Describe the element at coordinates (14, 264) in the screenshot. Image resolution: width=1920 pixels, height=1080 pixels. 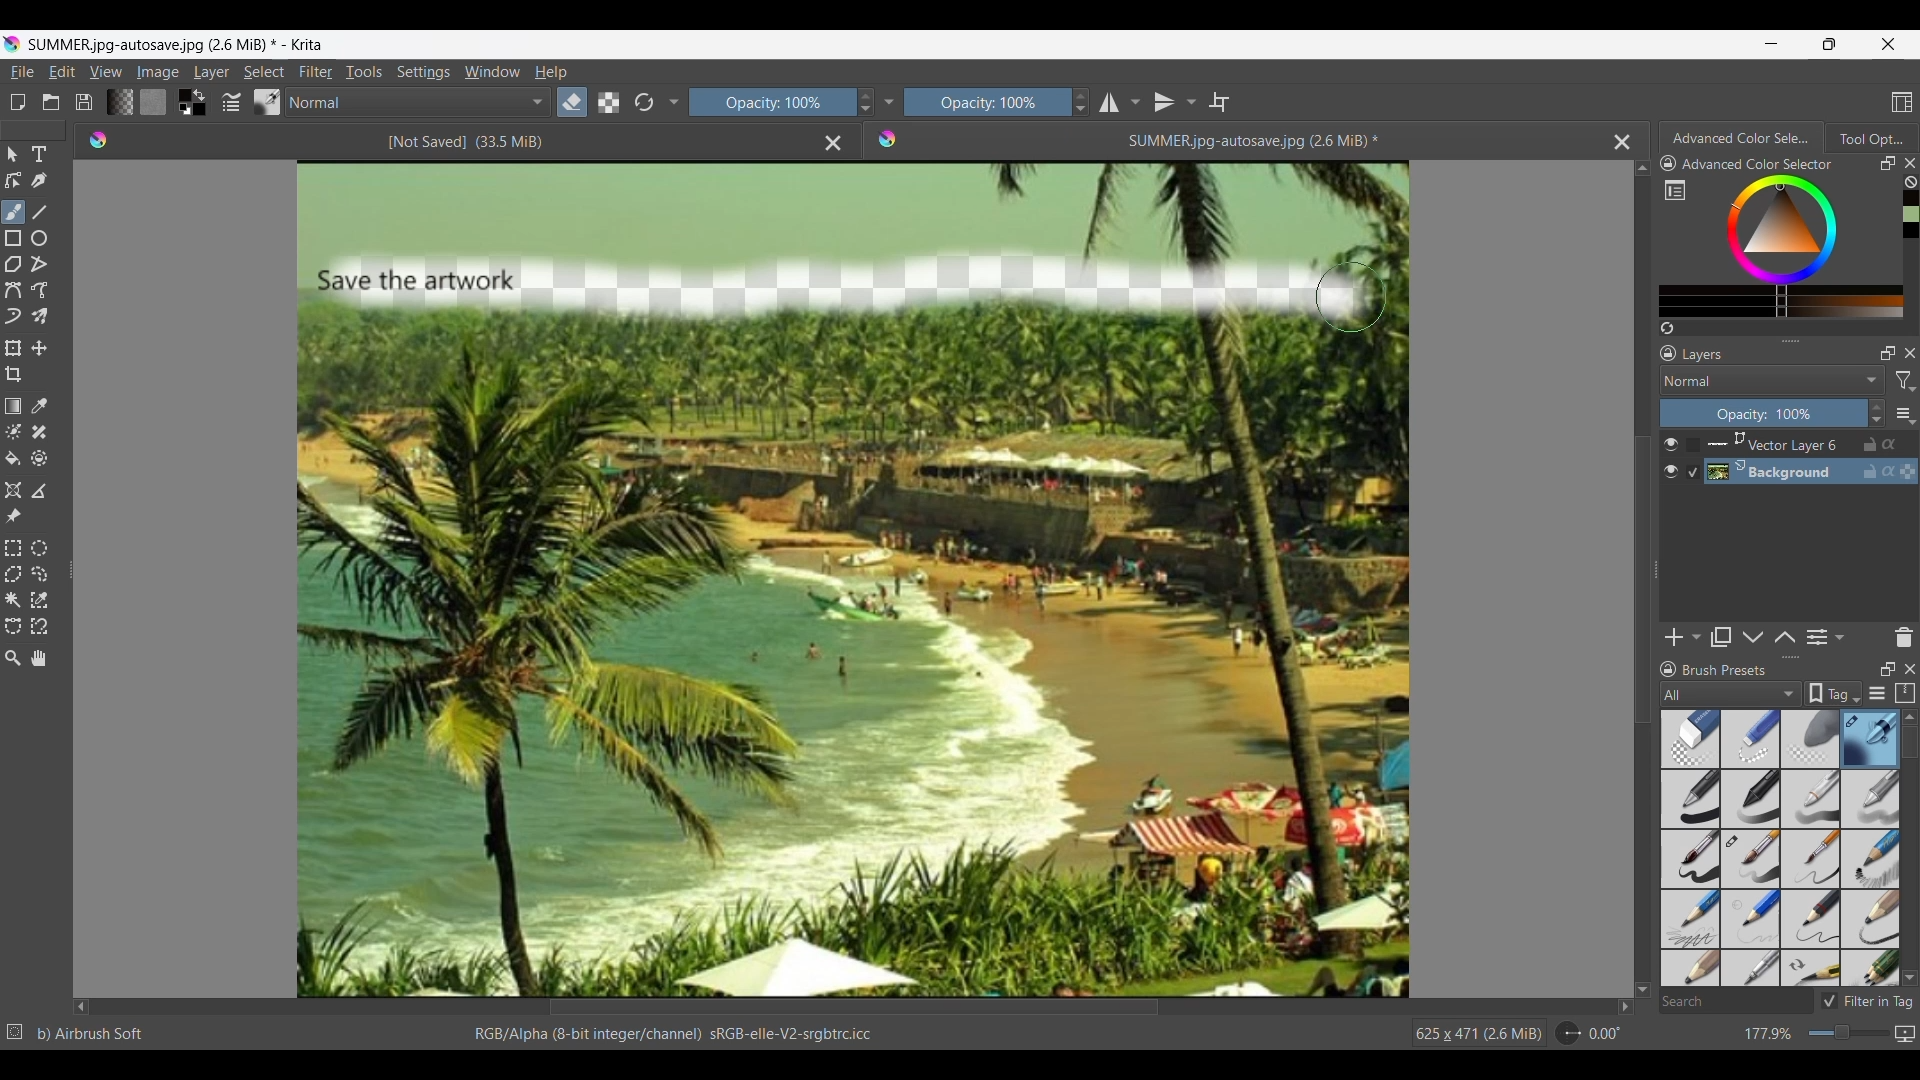
I see `Polygon tool` at that location.